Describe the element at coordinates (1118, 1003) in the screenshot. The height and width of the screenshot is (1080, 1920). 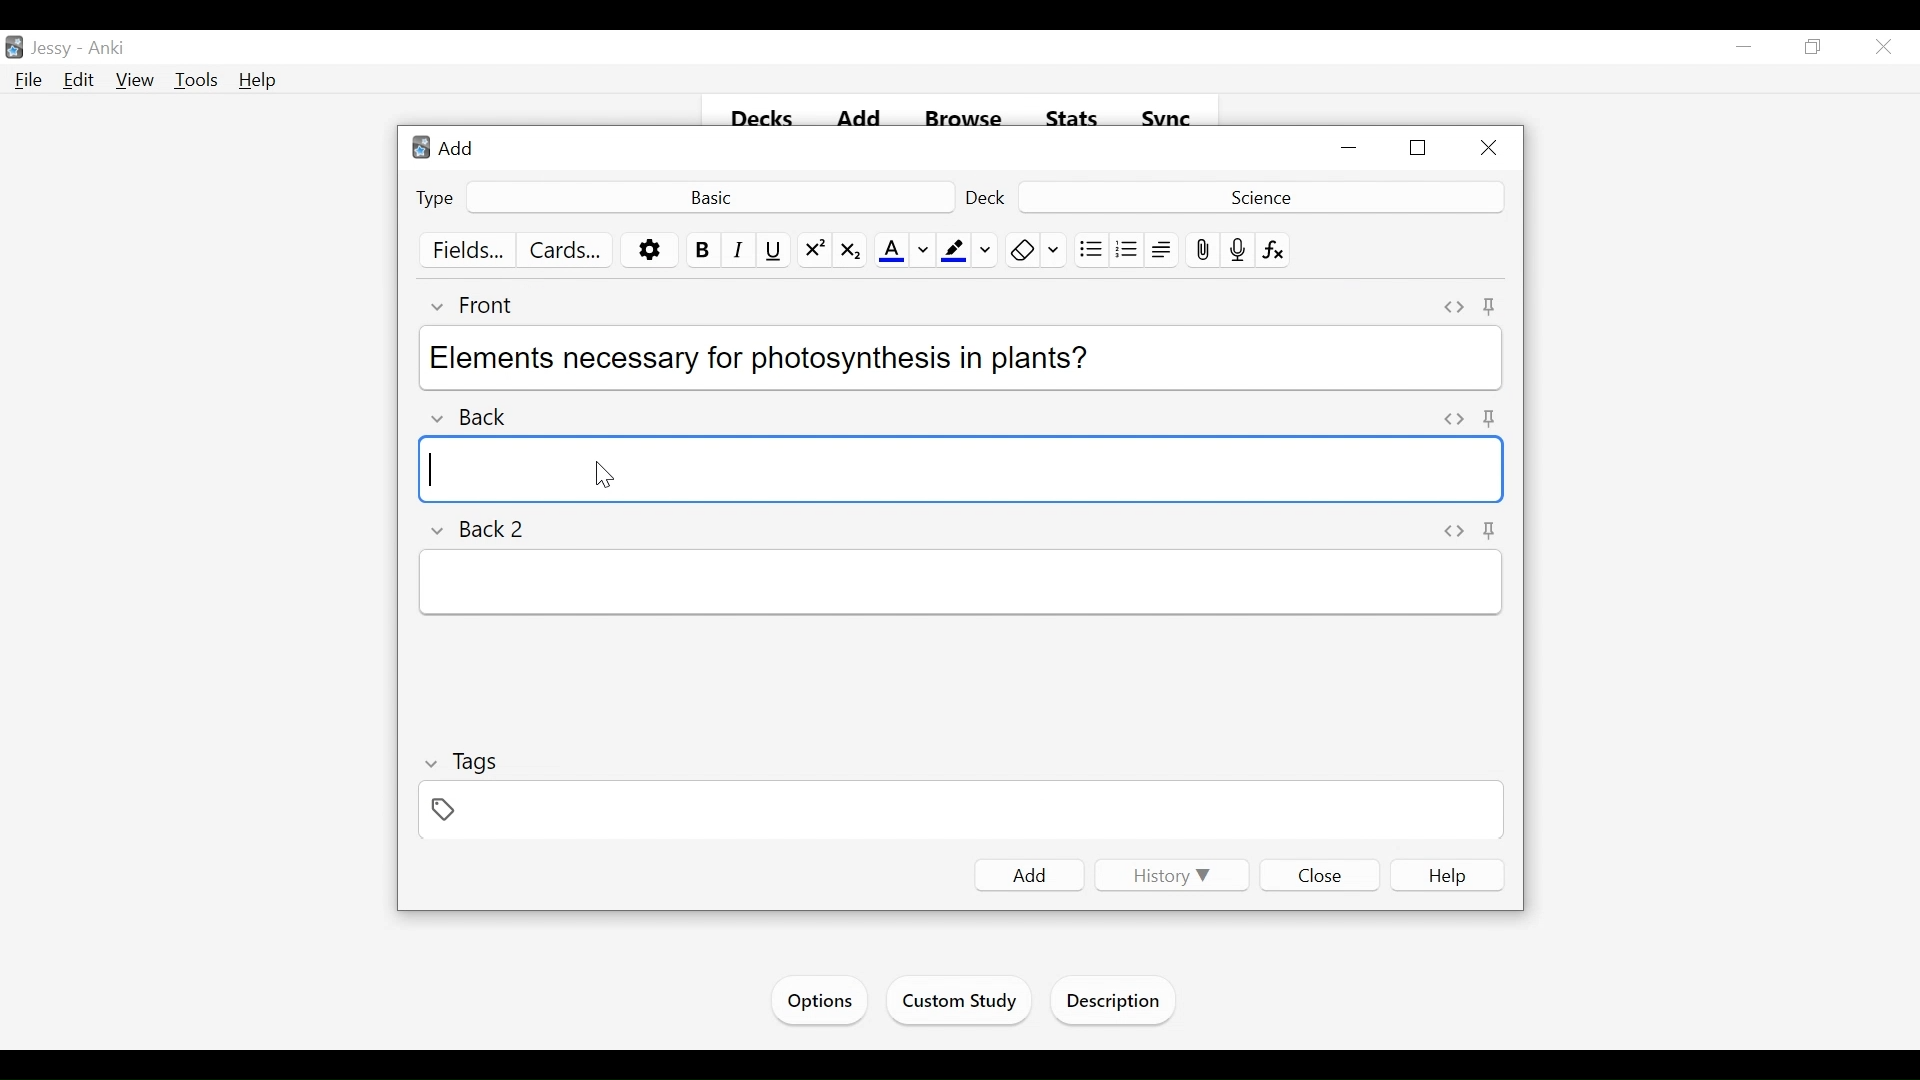
I see `Description` at that location.